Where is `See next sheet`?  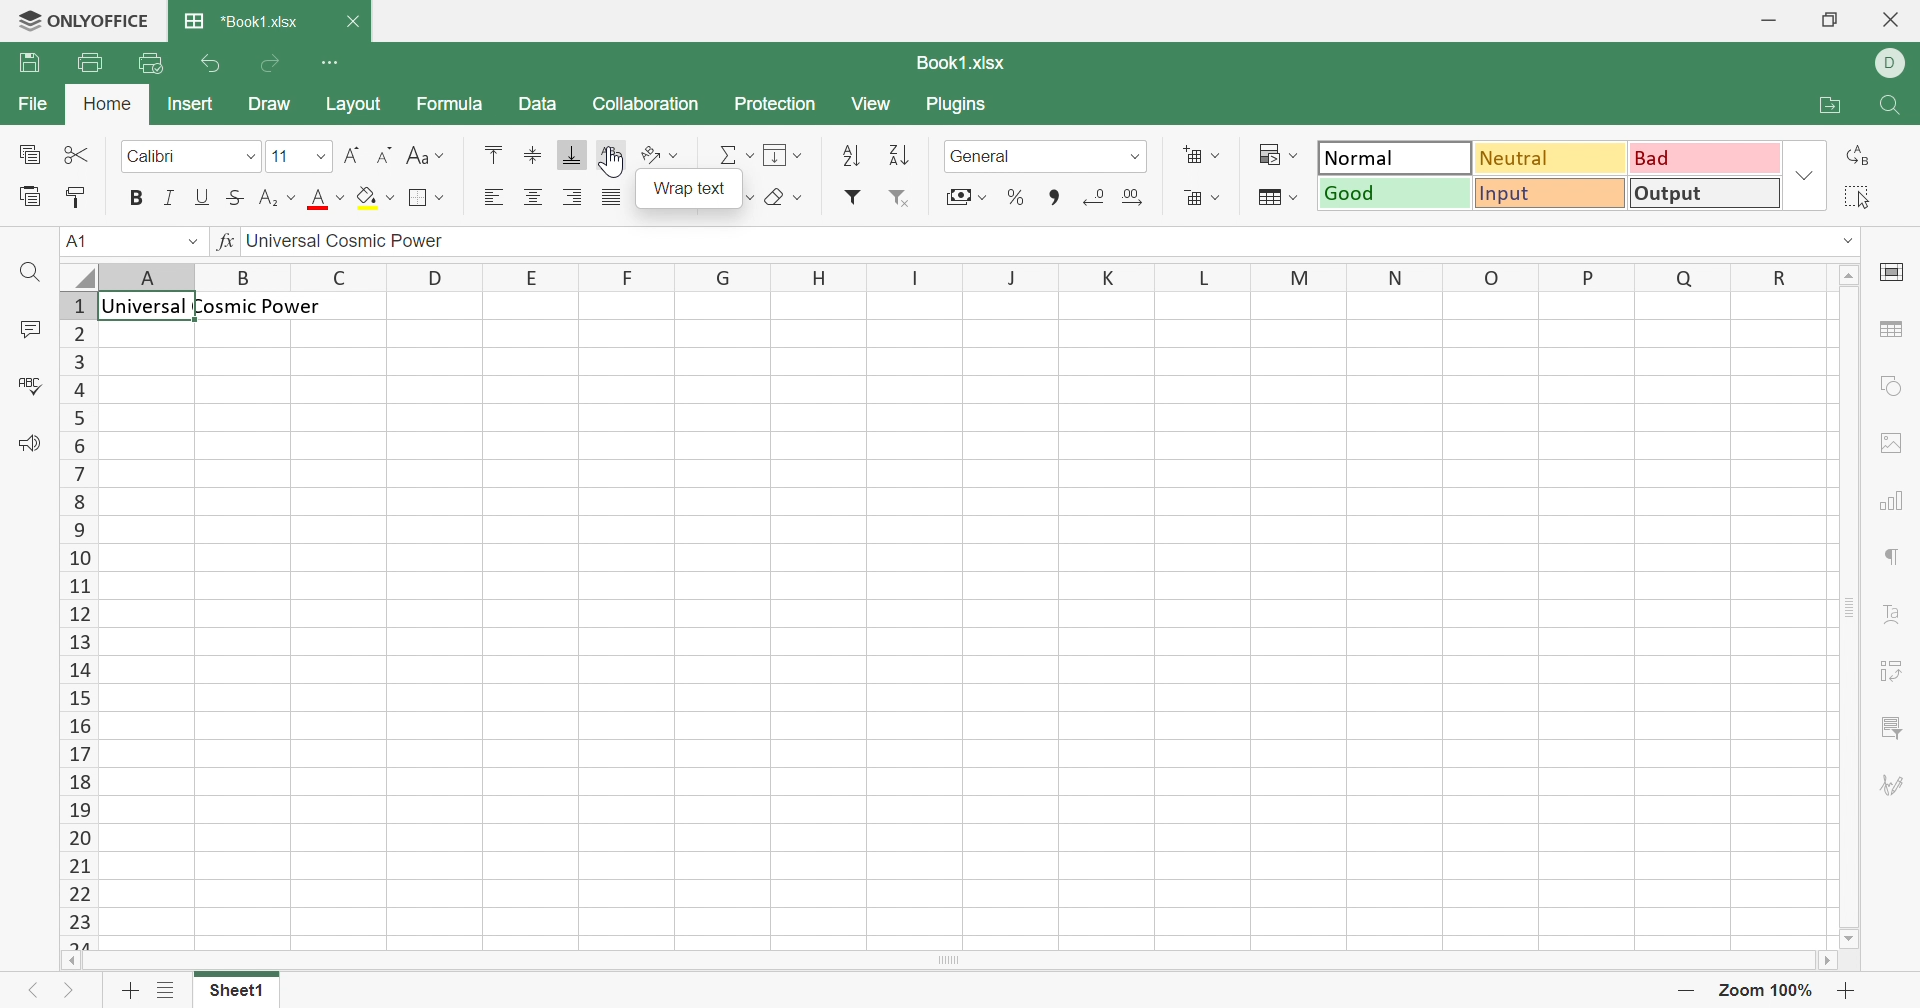
See next sheet is located at coordinates (75, 988).